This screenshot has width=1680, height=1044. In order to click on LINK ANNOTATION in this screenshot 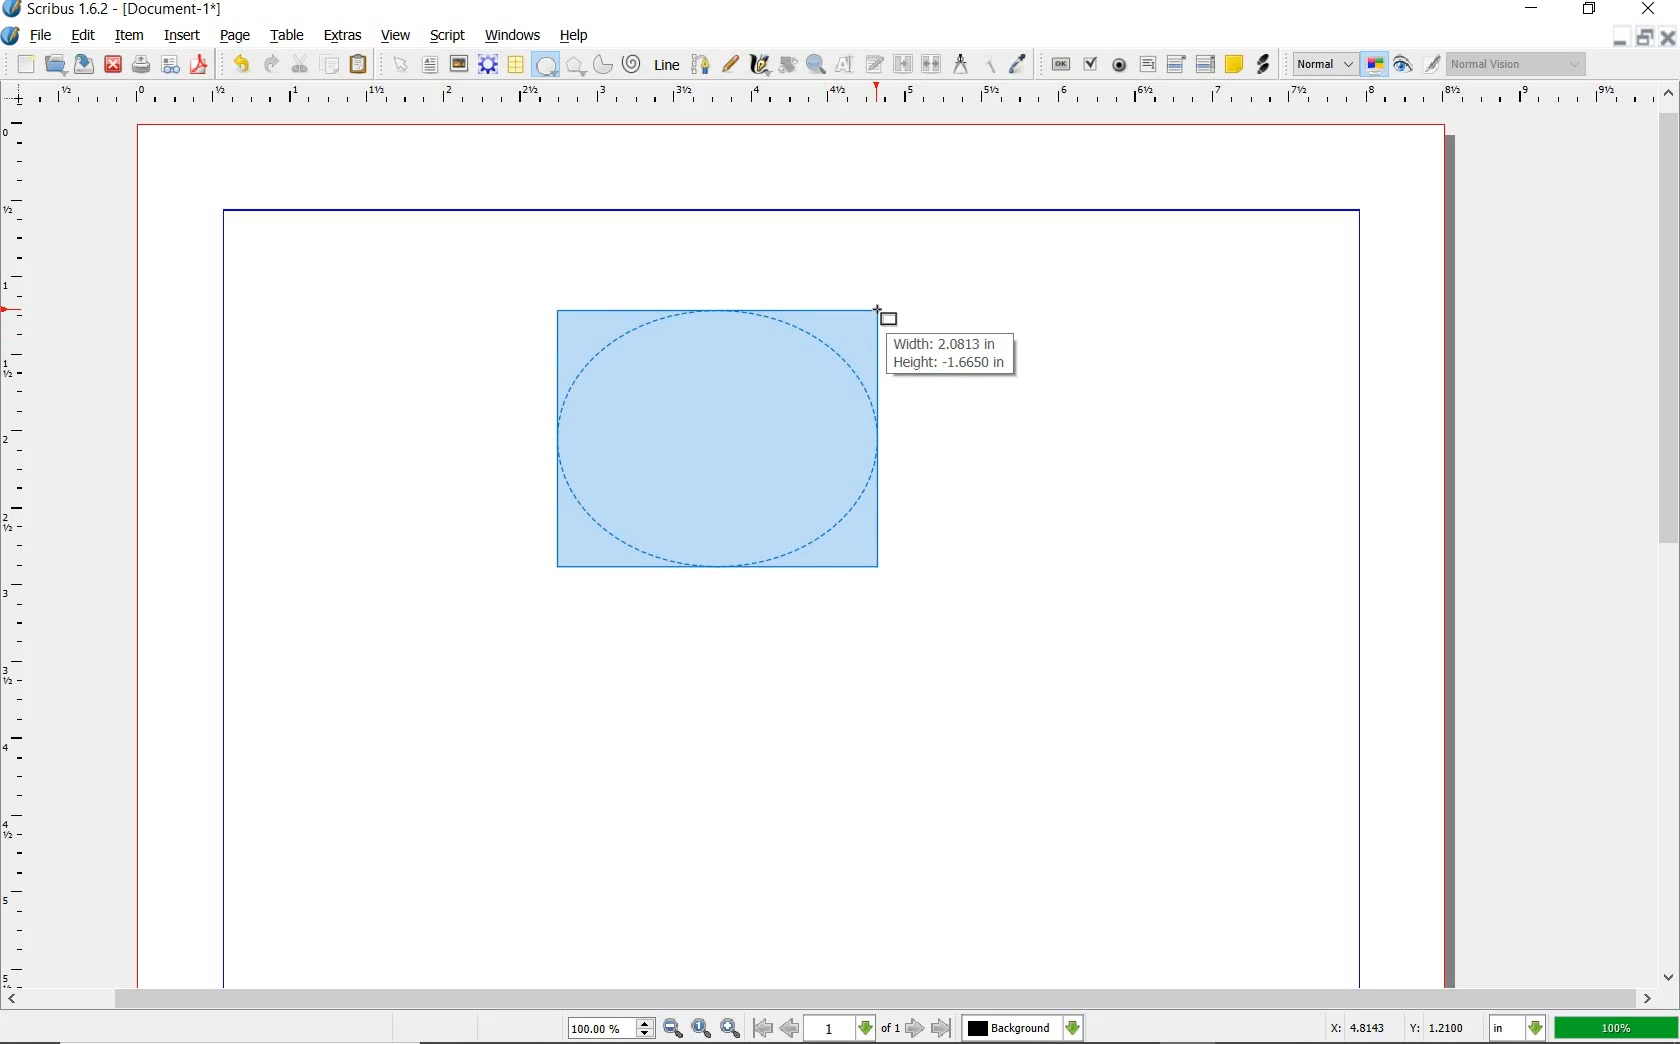, I will do `click(1264, 65)`.